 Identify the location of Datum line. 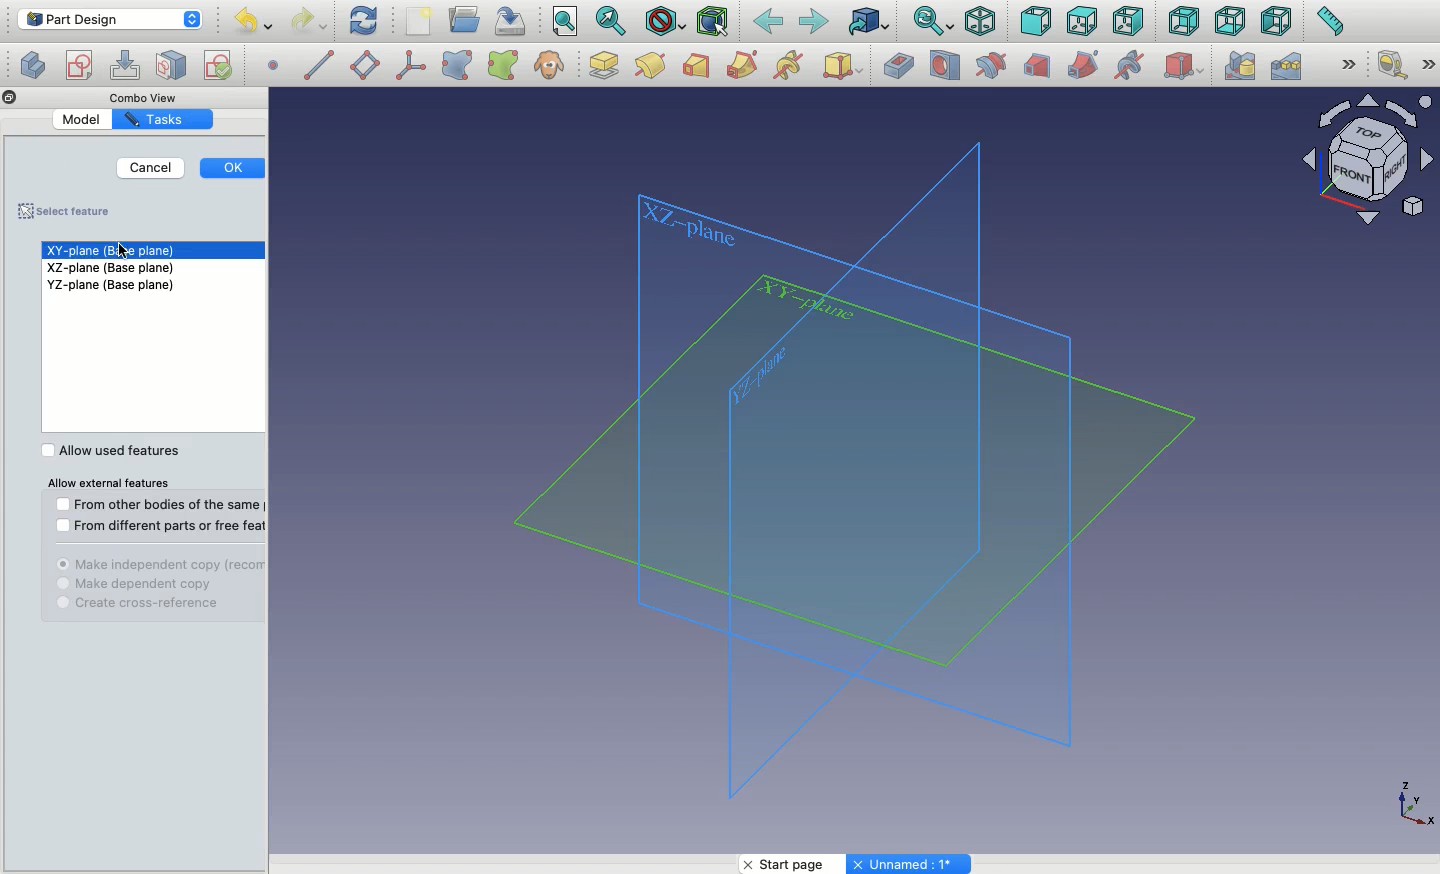
(320, 64).